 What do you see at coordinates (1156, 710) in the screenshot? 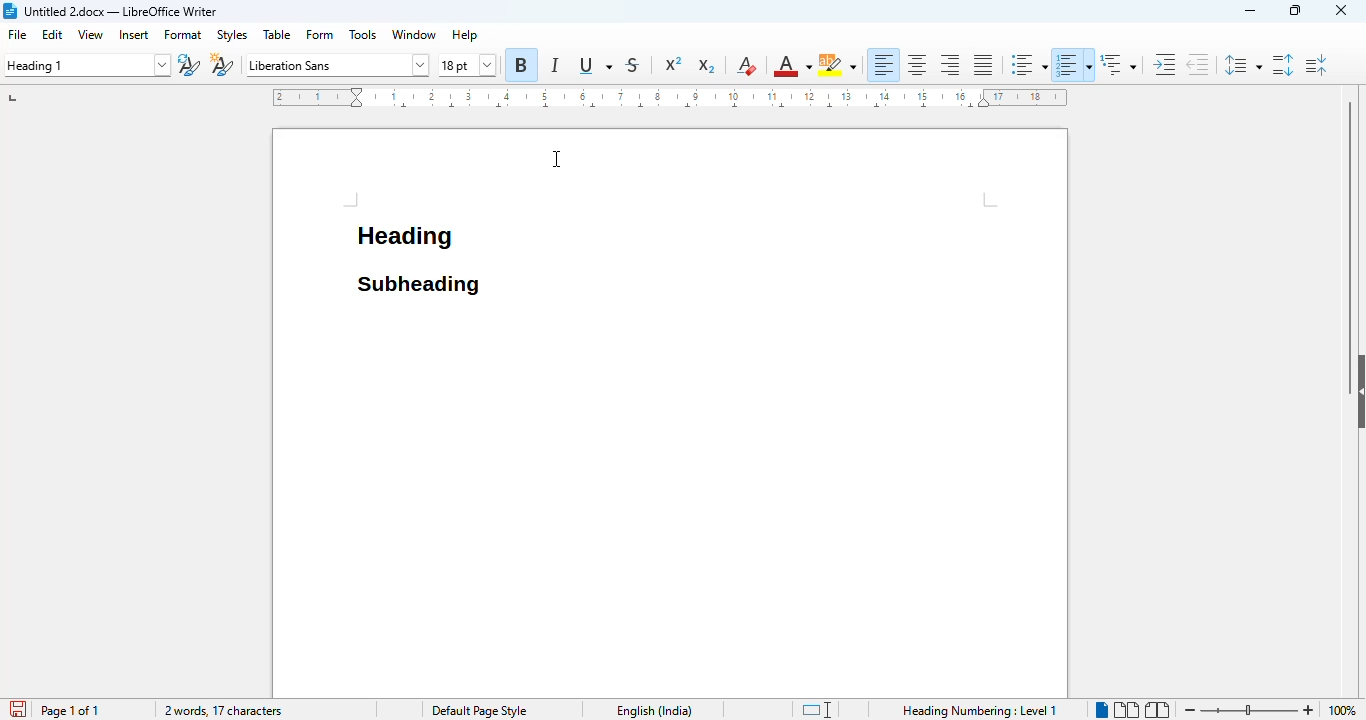
I see `book view` at bounding box center [1156, 710].